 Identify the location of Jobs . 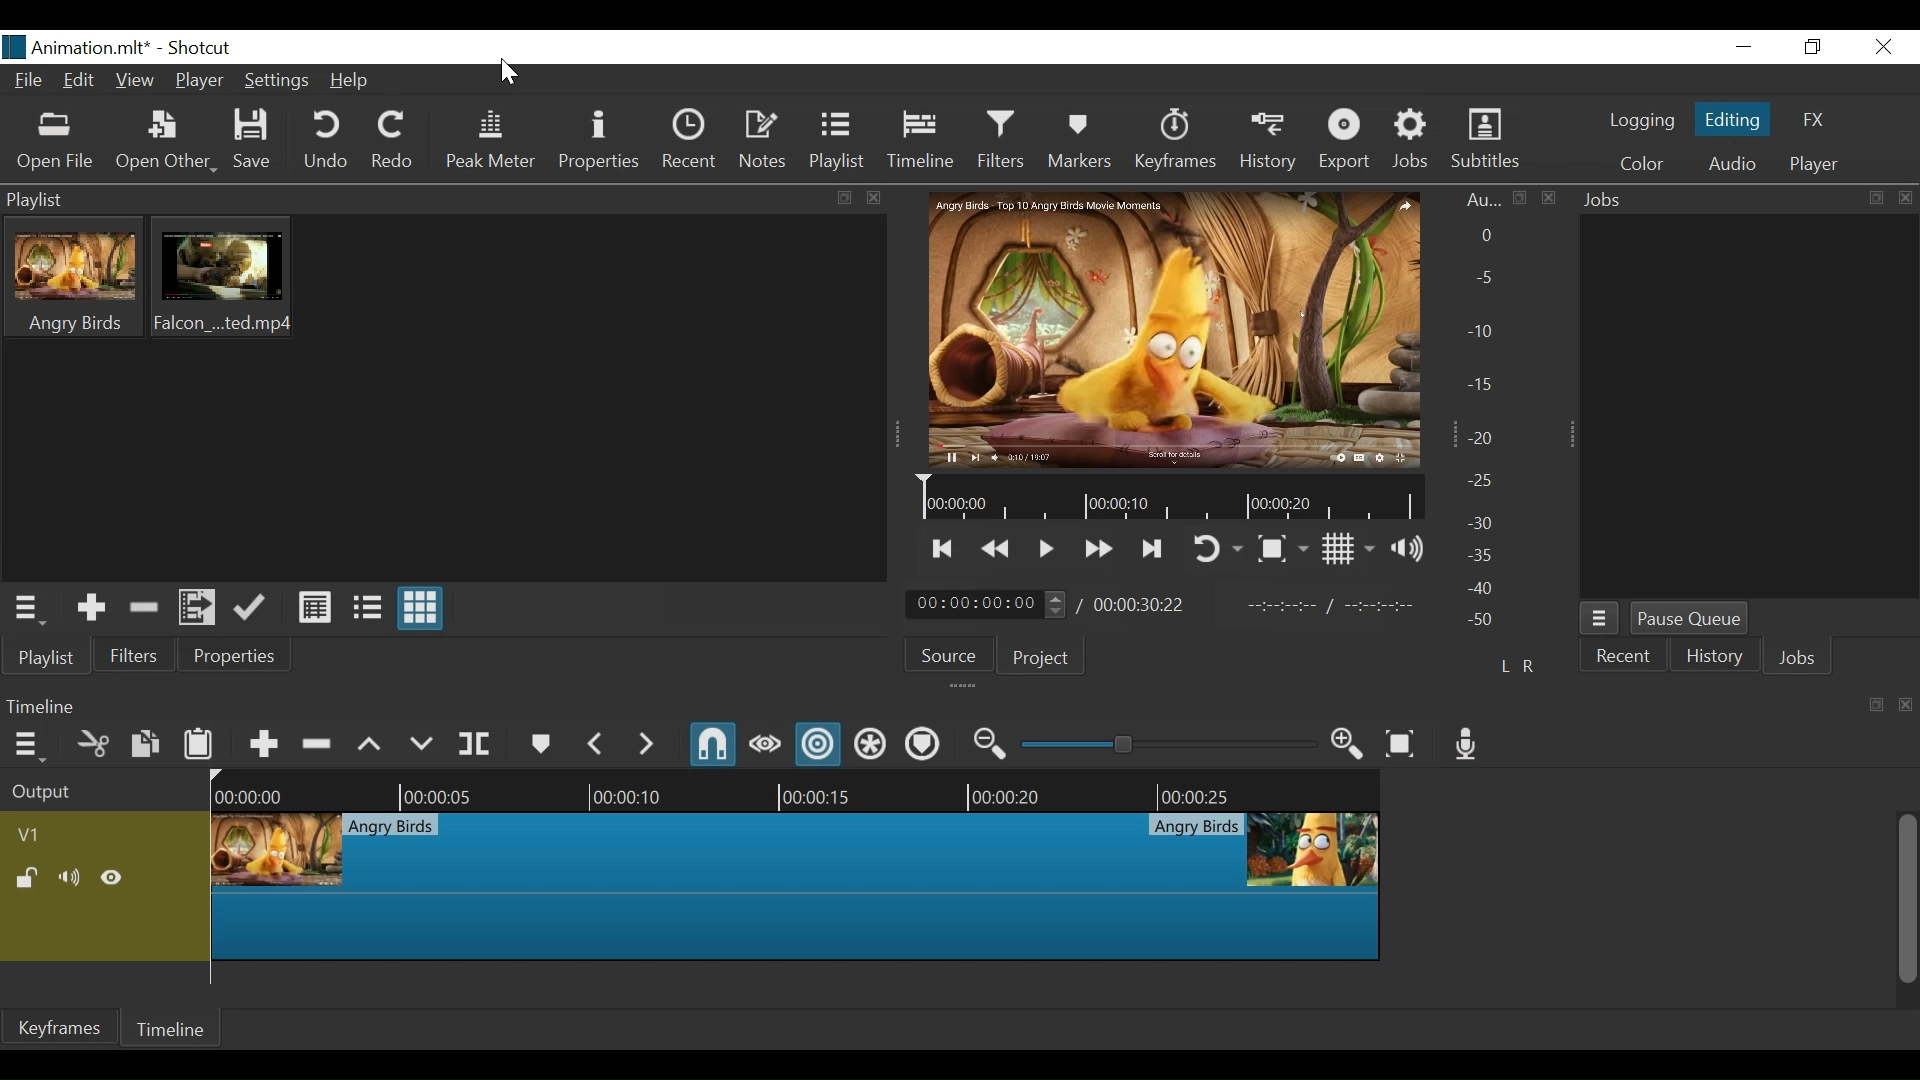
(1797, 656).